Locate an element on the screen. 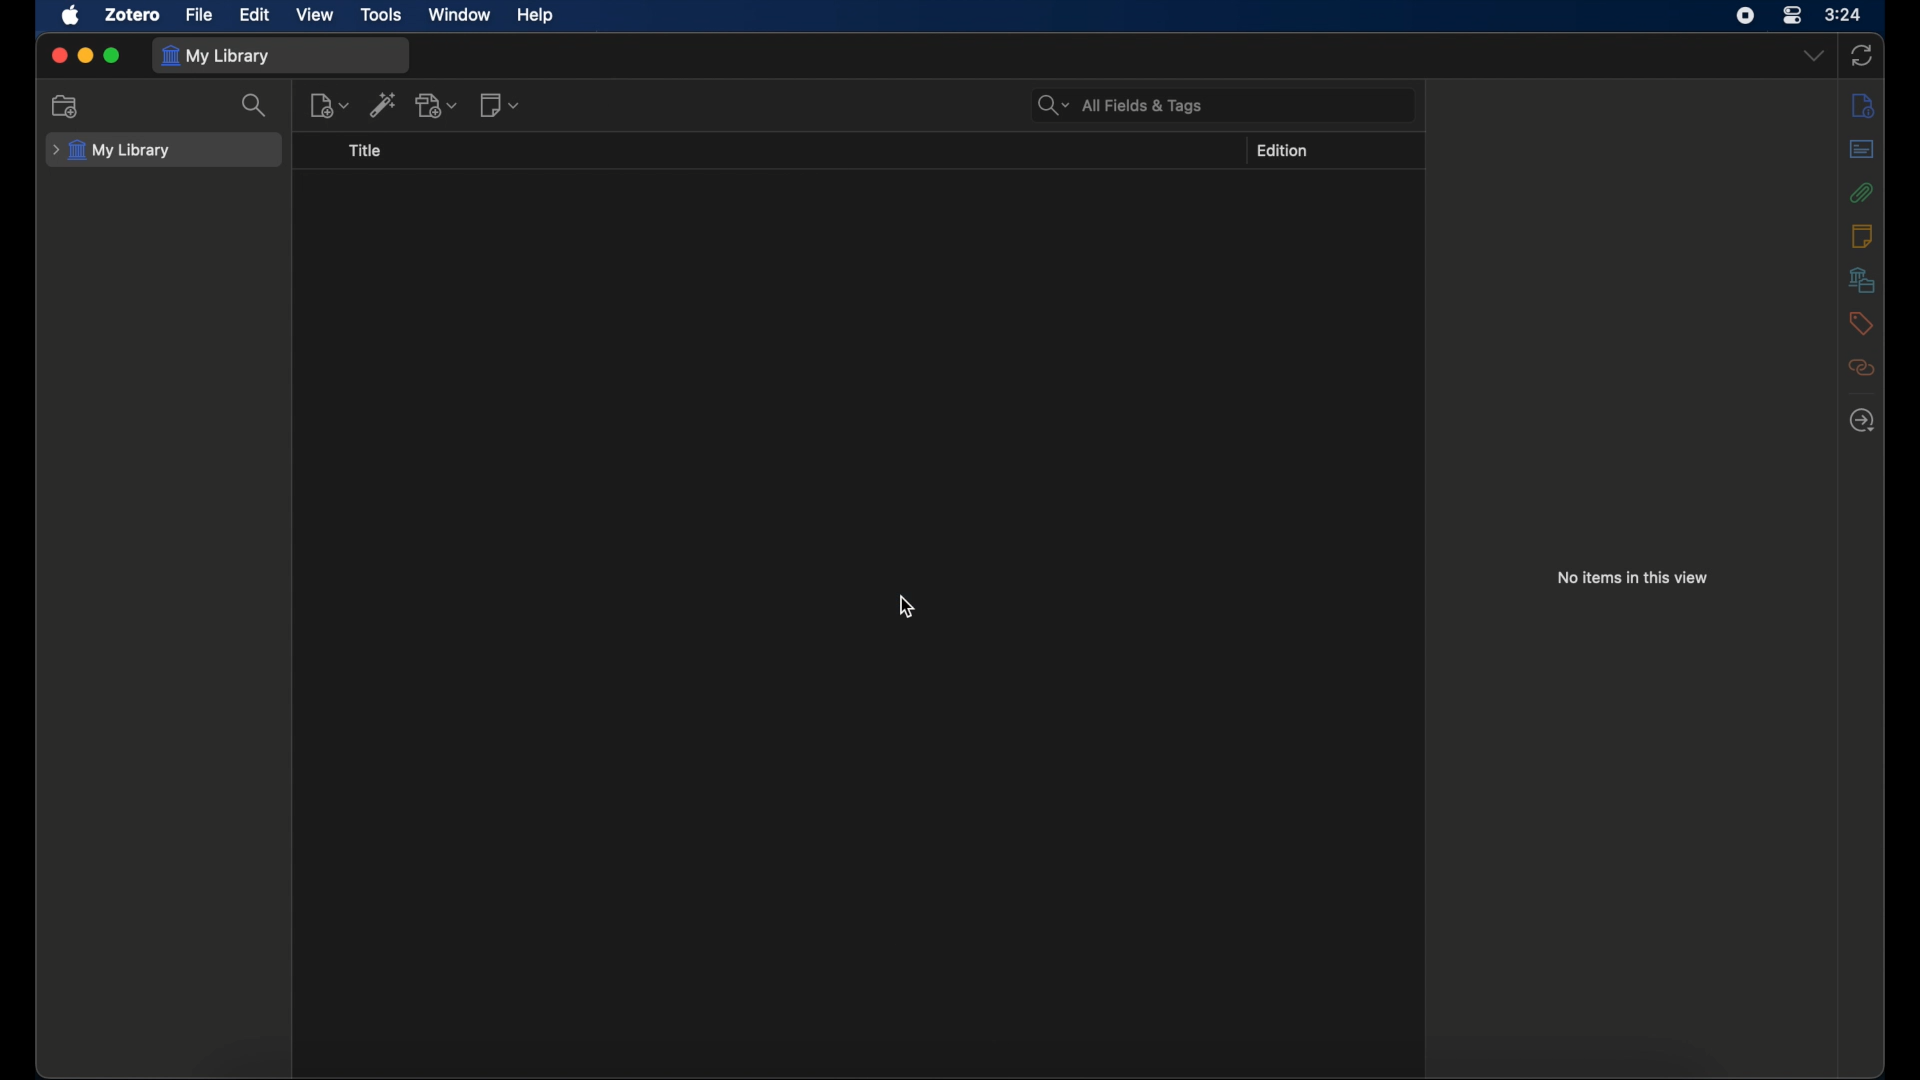 The image size is (1920, 1080). abstract is located at coordinates (1862, 148).